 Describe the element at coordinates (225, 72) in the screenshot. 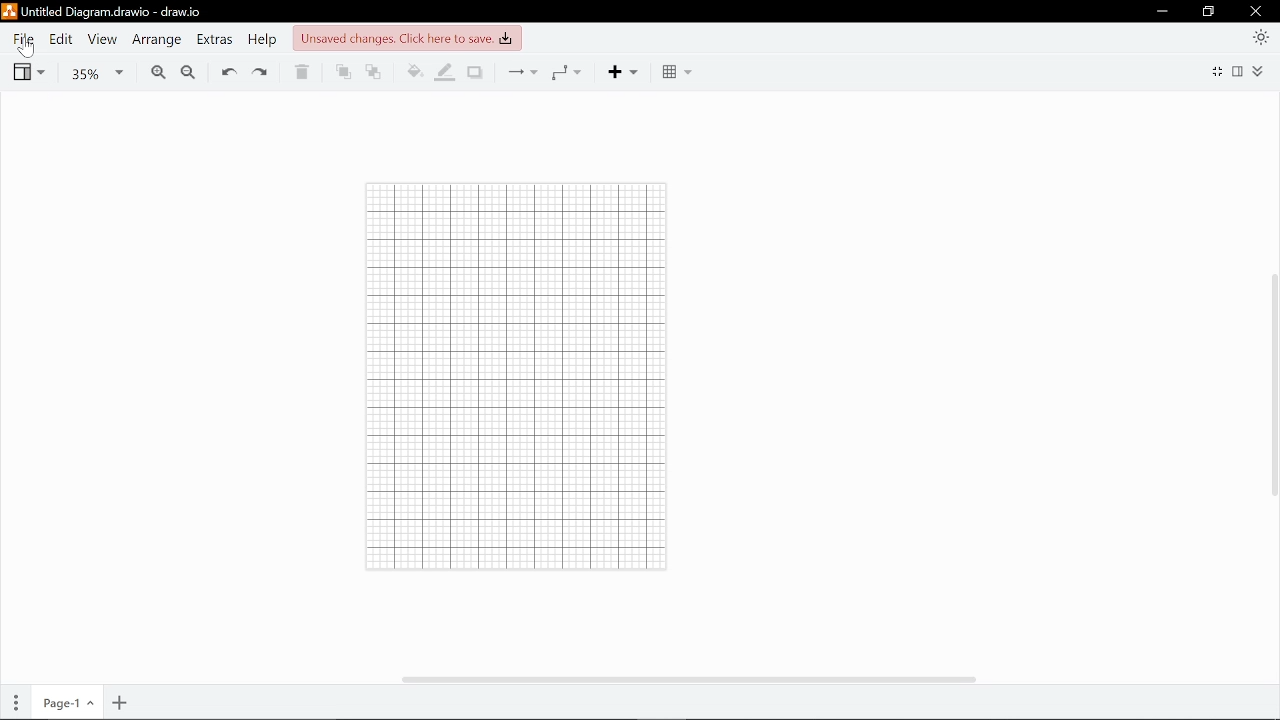

I see `undo` at that location.